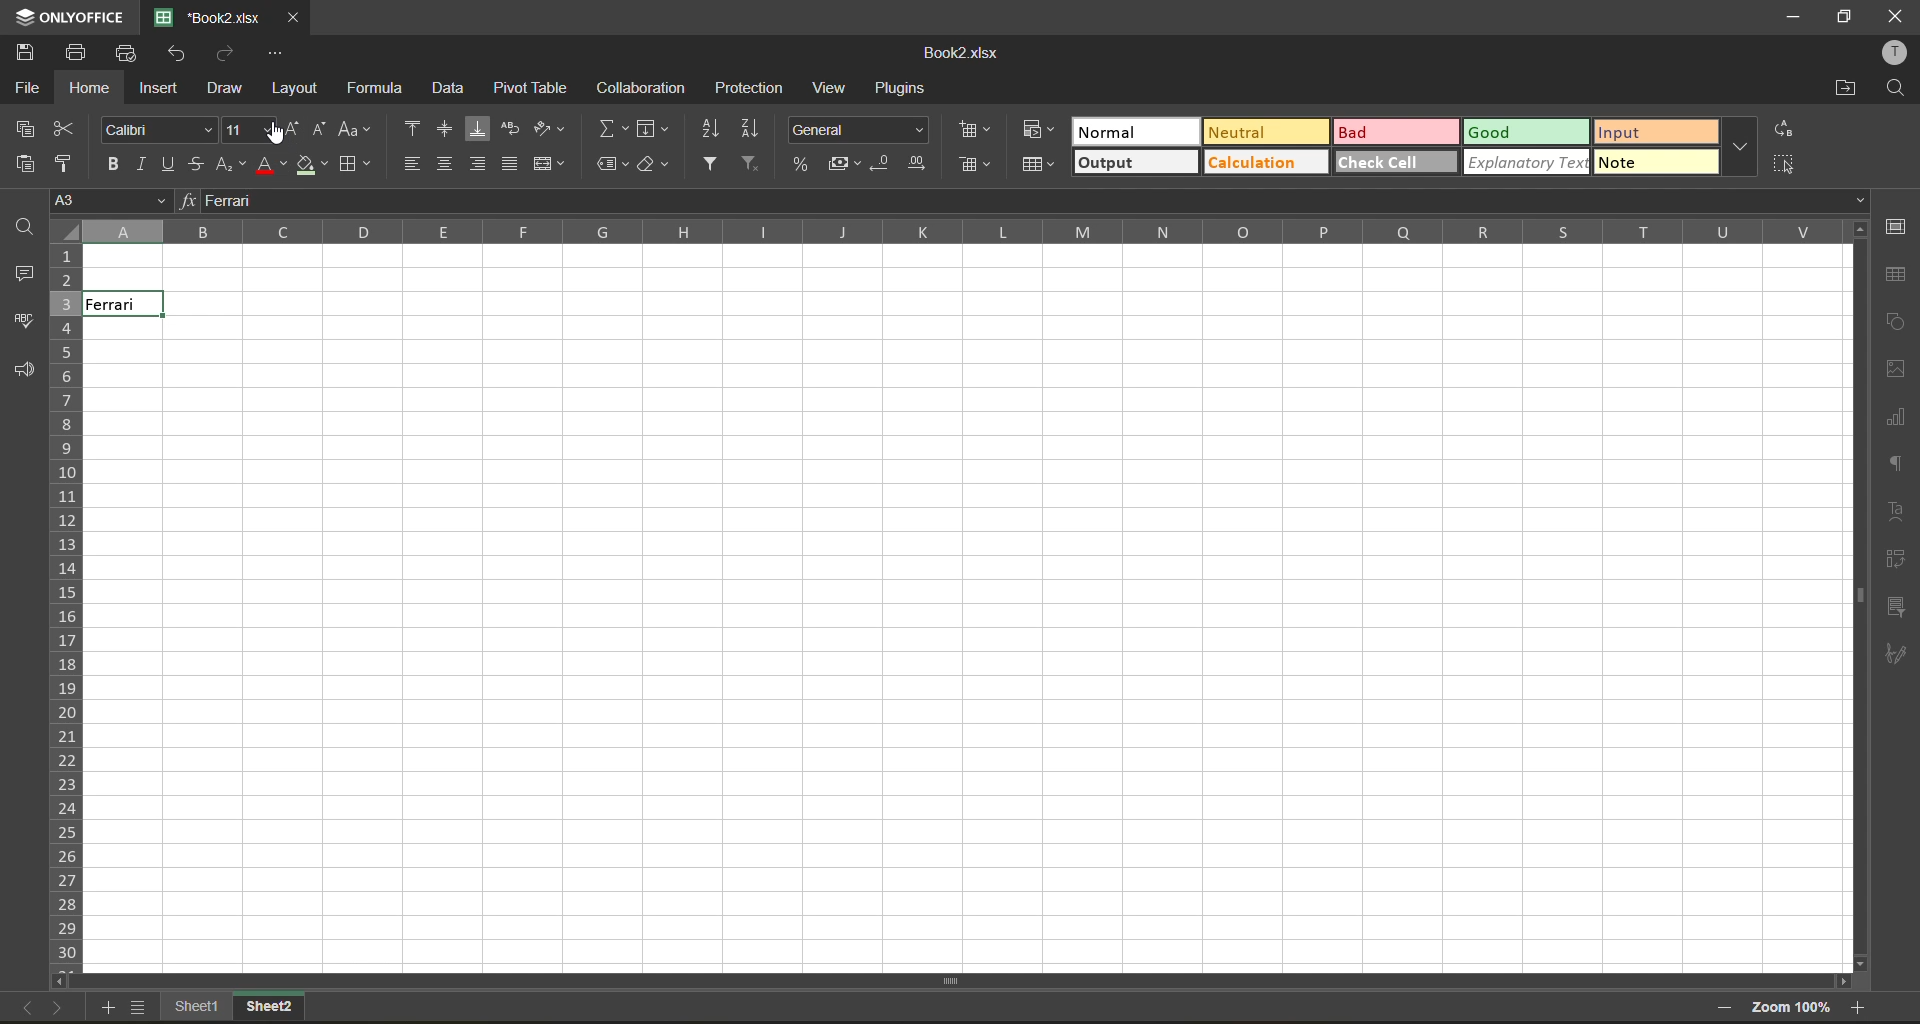 This screenshot has height=1024, width=1920. Describe the element at coordinates (1901, 272) in the screenshot. I see `table` at that location.